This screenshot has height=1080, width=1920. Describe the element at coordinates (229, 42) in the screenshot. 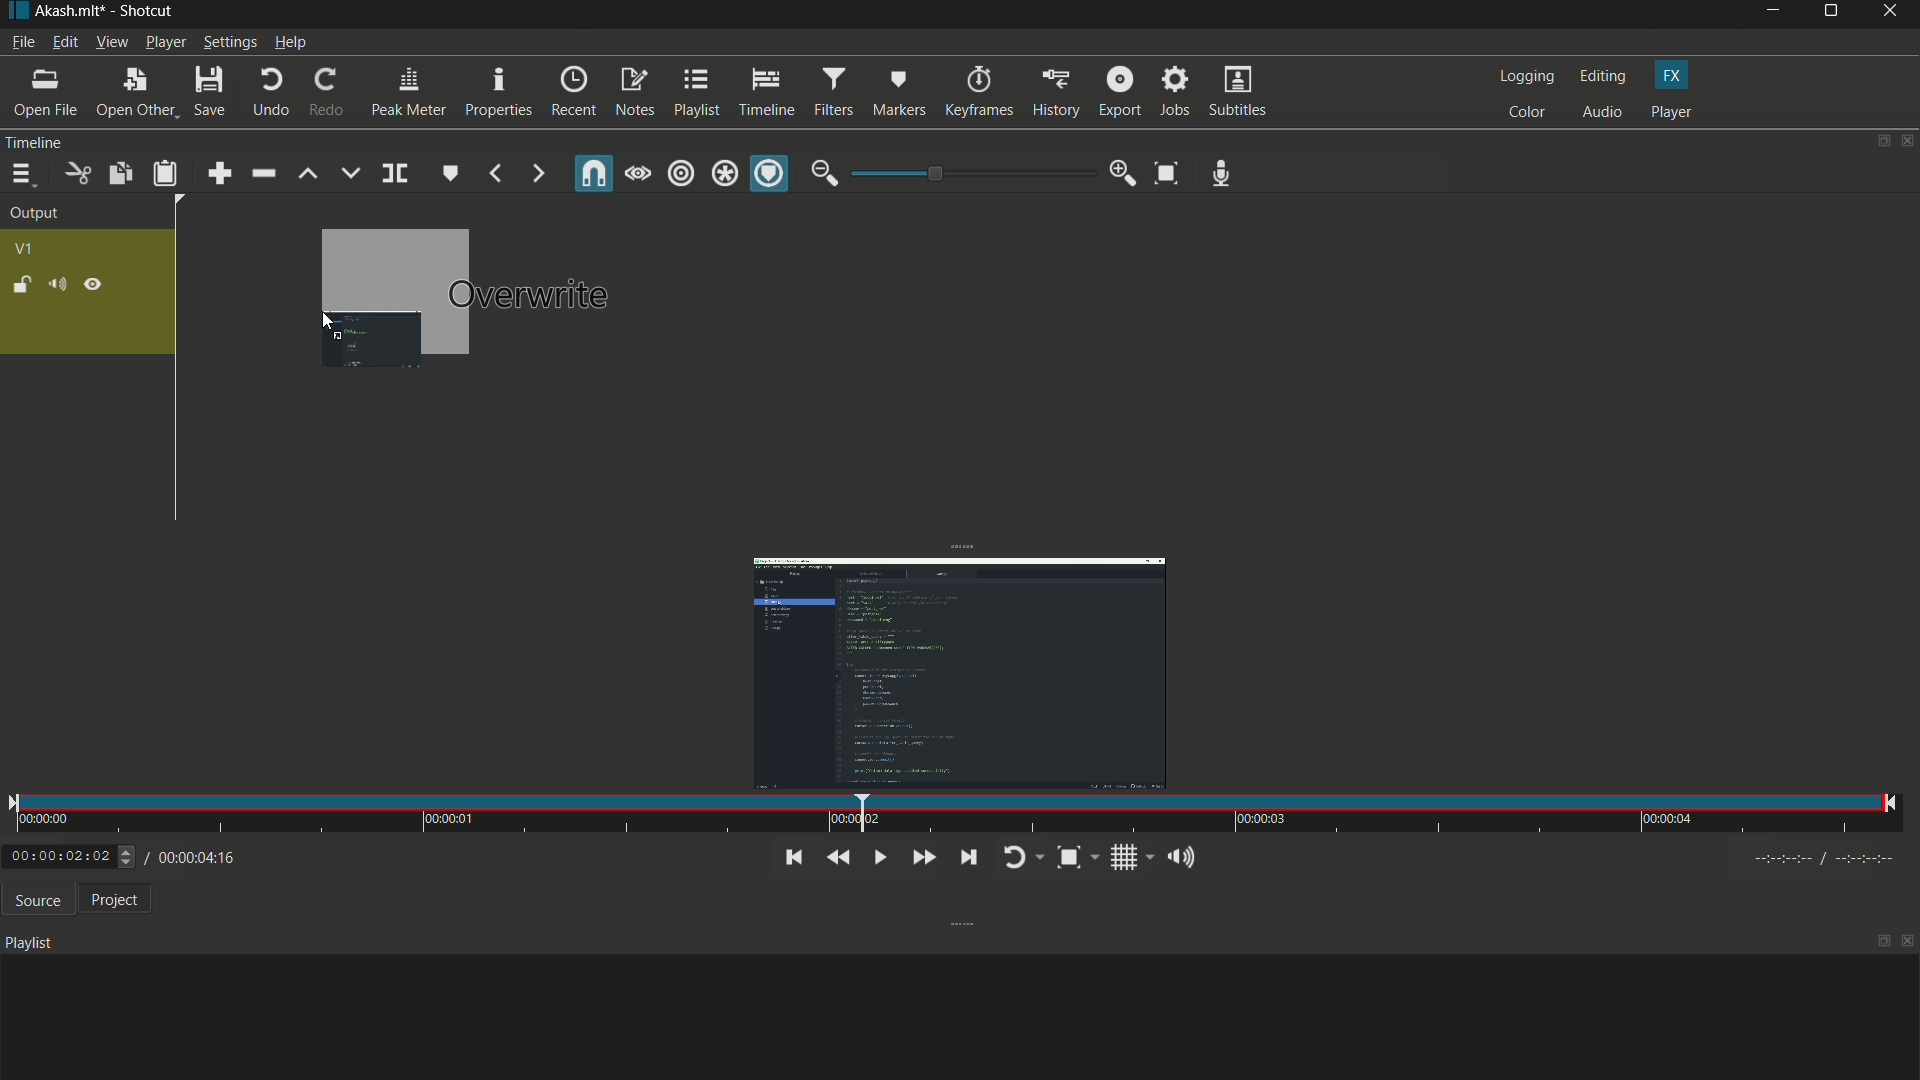

I see `settings menu` at that location.